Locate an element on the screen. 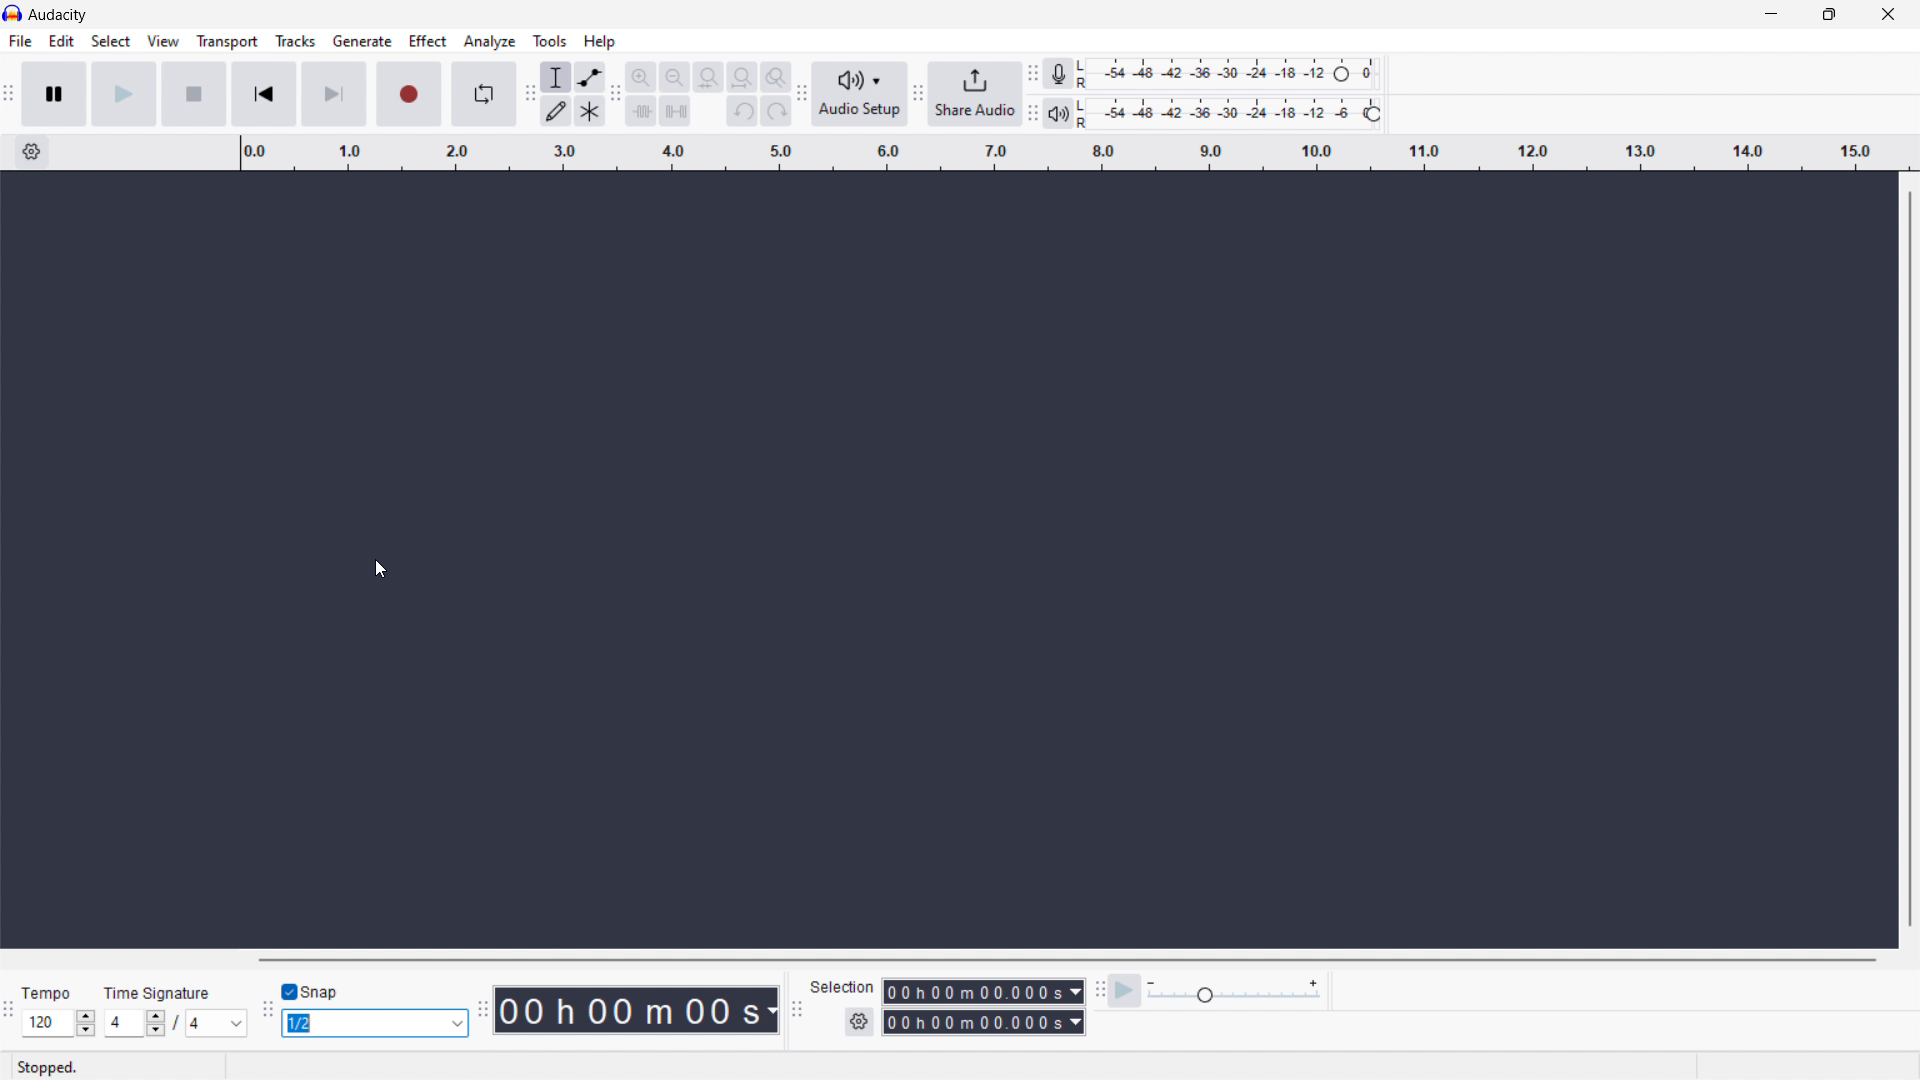  recording meter is located at coordinates (1057, 73).